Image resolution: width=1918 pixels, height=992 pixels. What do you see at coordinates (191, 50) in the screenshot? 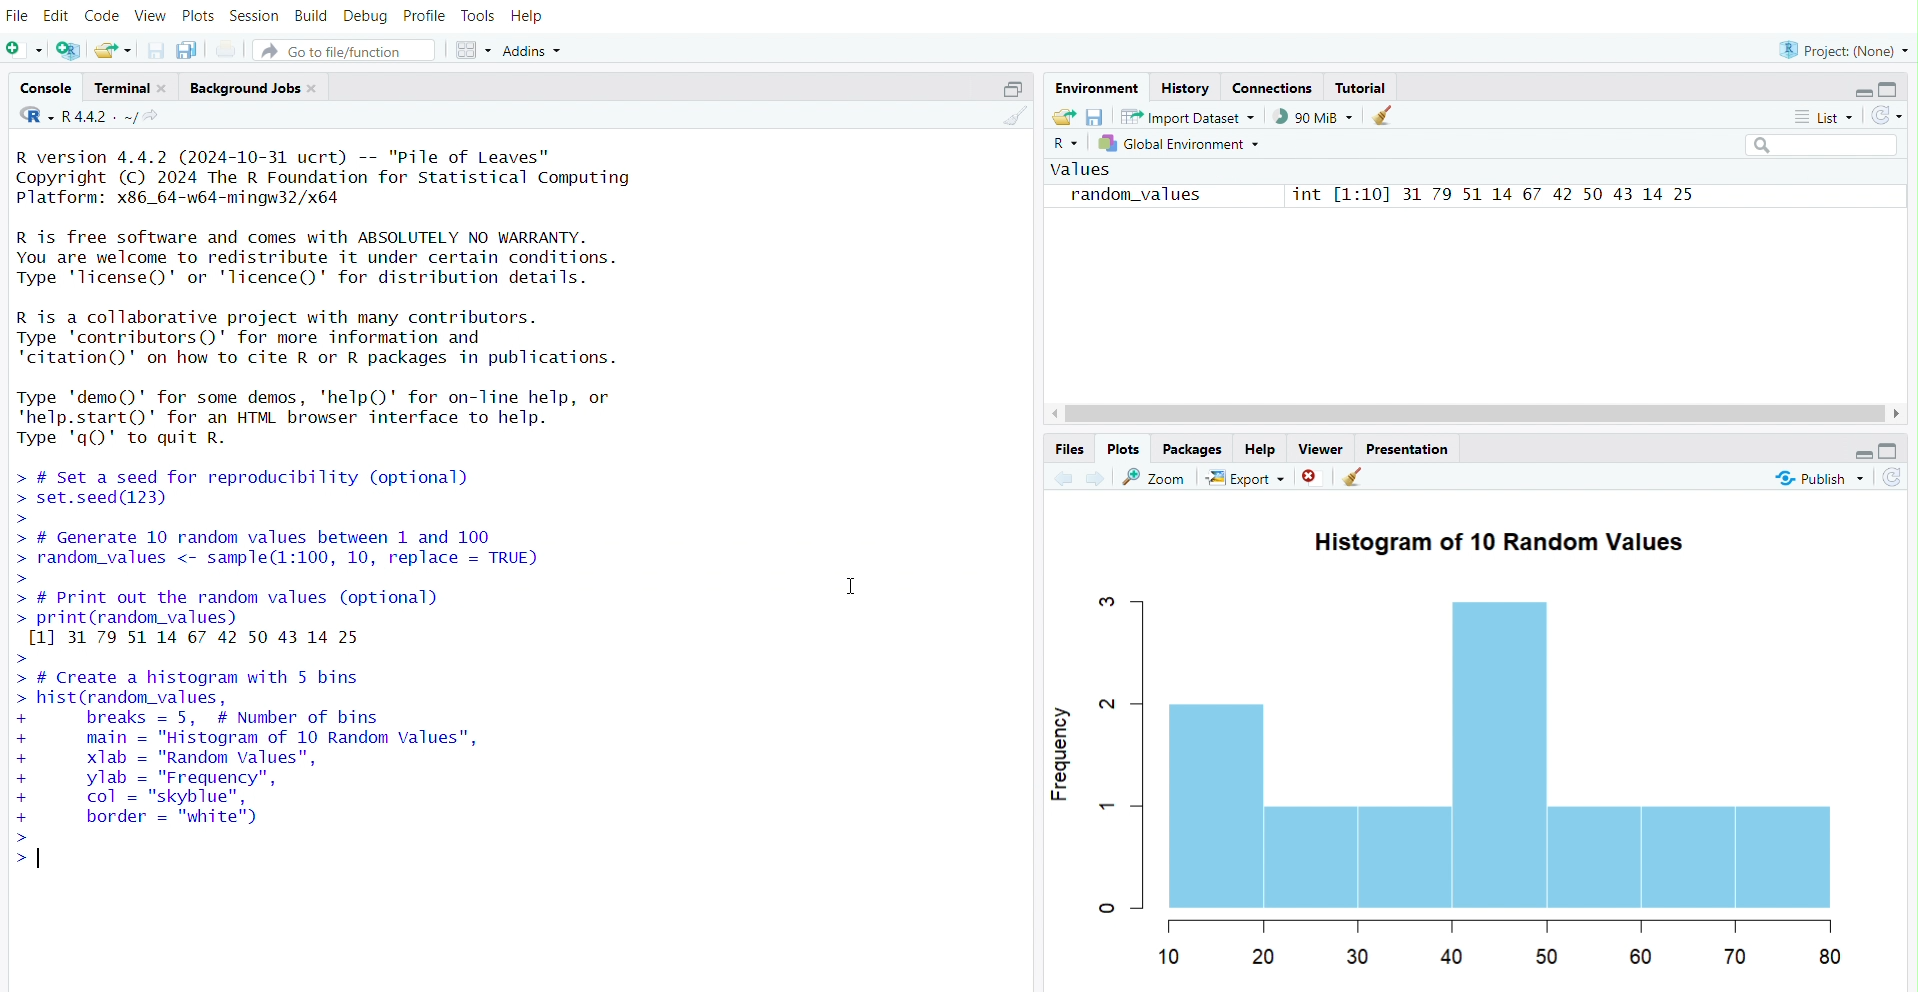
I see `save all open documents` at bounding box center [191, 50].